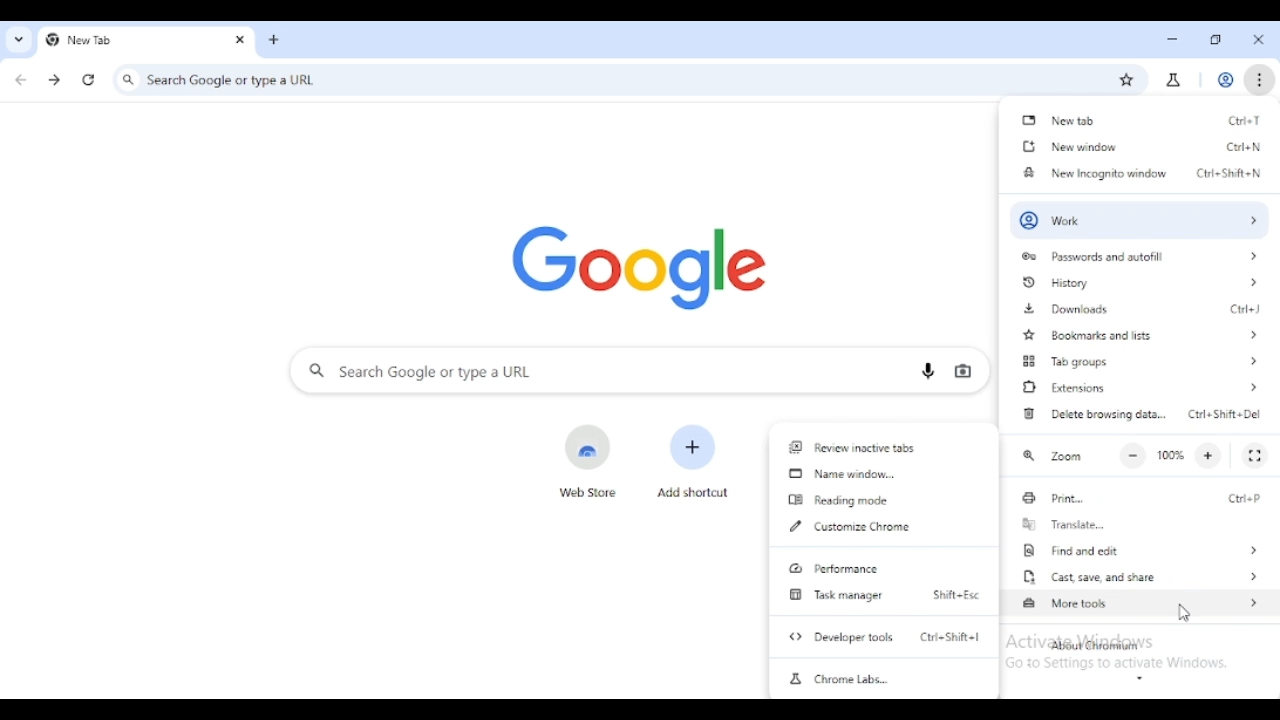 This screenshot has height=720, width=1280. What do you see at coordinates (1141, 334) in the screenshot?
I see `bookmarks and lists` at bounding box center [1141, 334].